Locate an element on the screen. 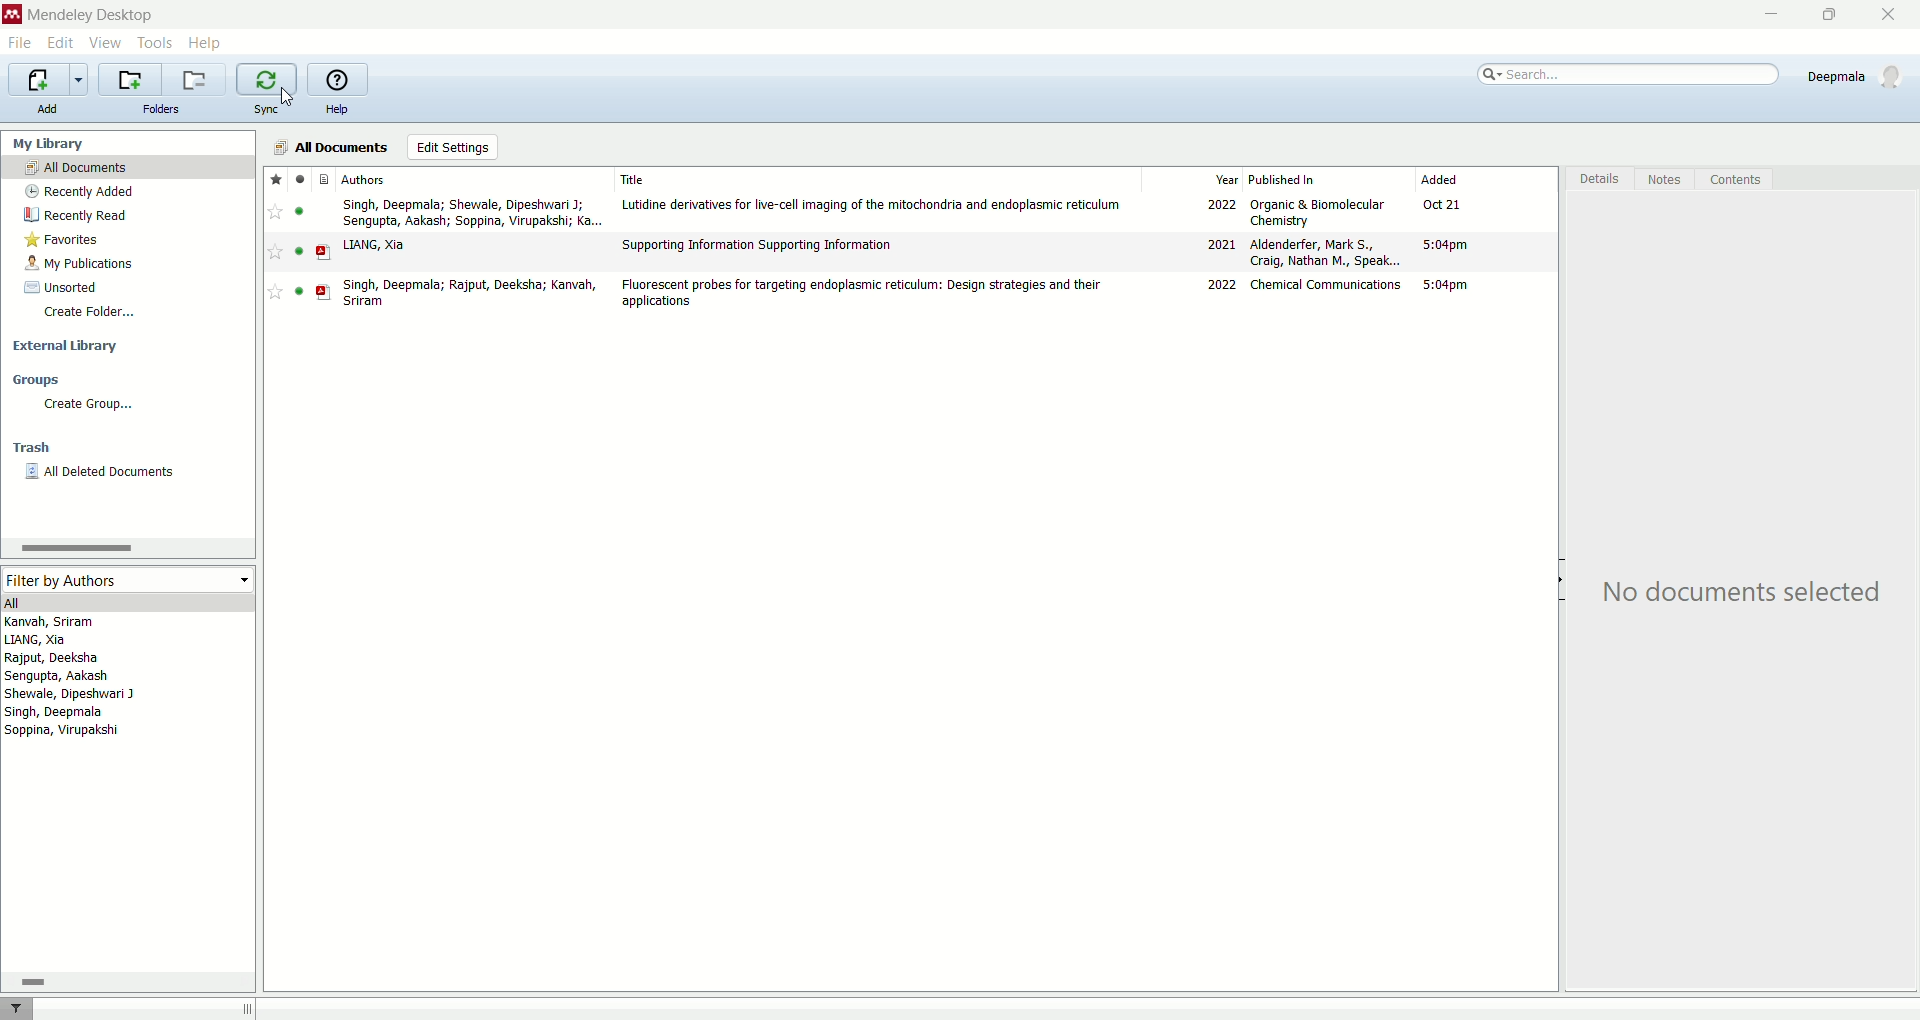 This screenshot has width=1920, height=1020. all documents is located at coordinates (128, 168).